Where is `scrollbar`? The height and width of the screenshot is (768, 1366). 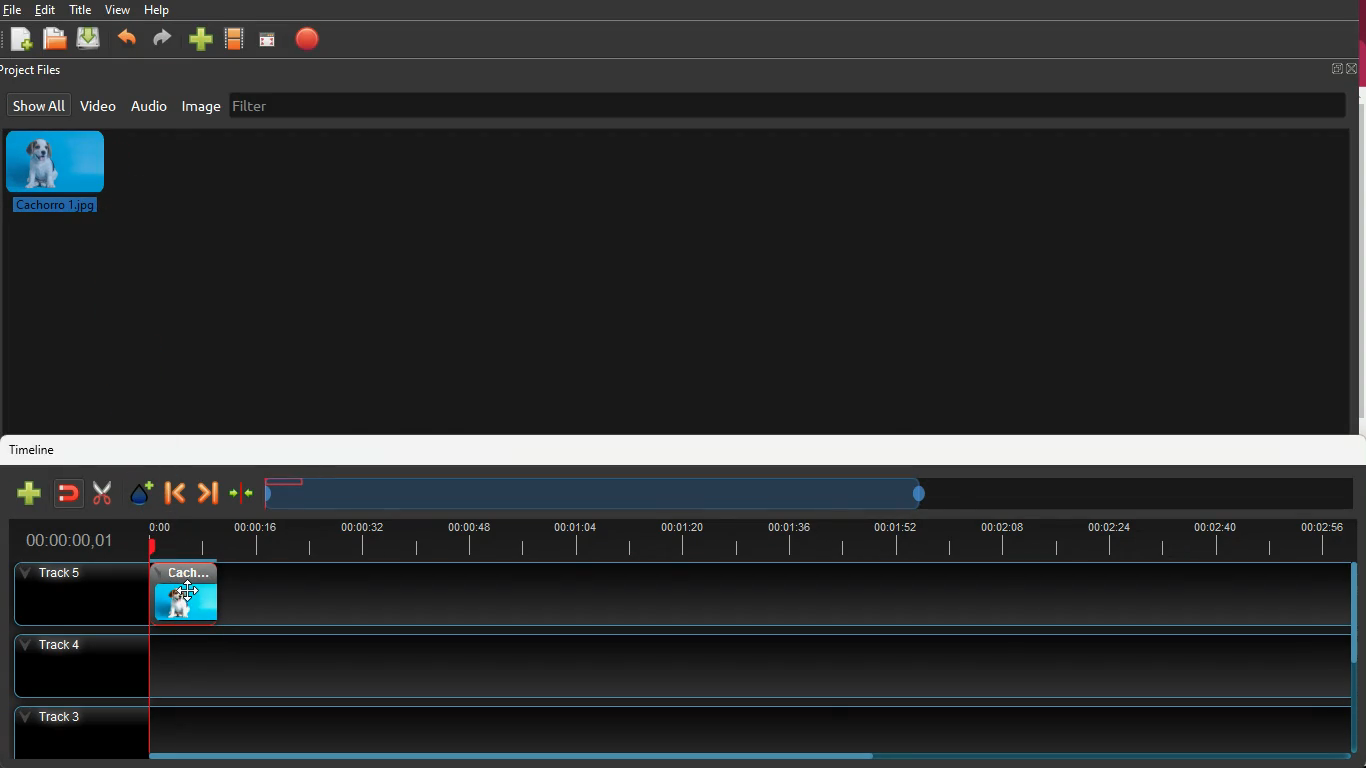 scrollbar is located at coordinates (1348, 660).